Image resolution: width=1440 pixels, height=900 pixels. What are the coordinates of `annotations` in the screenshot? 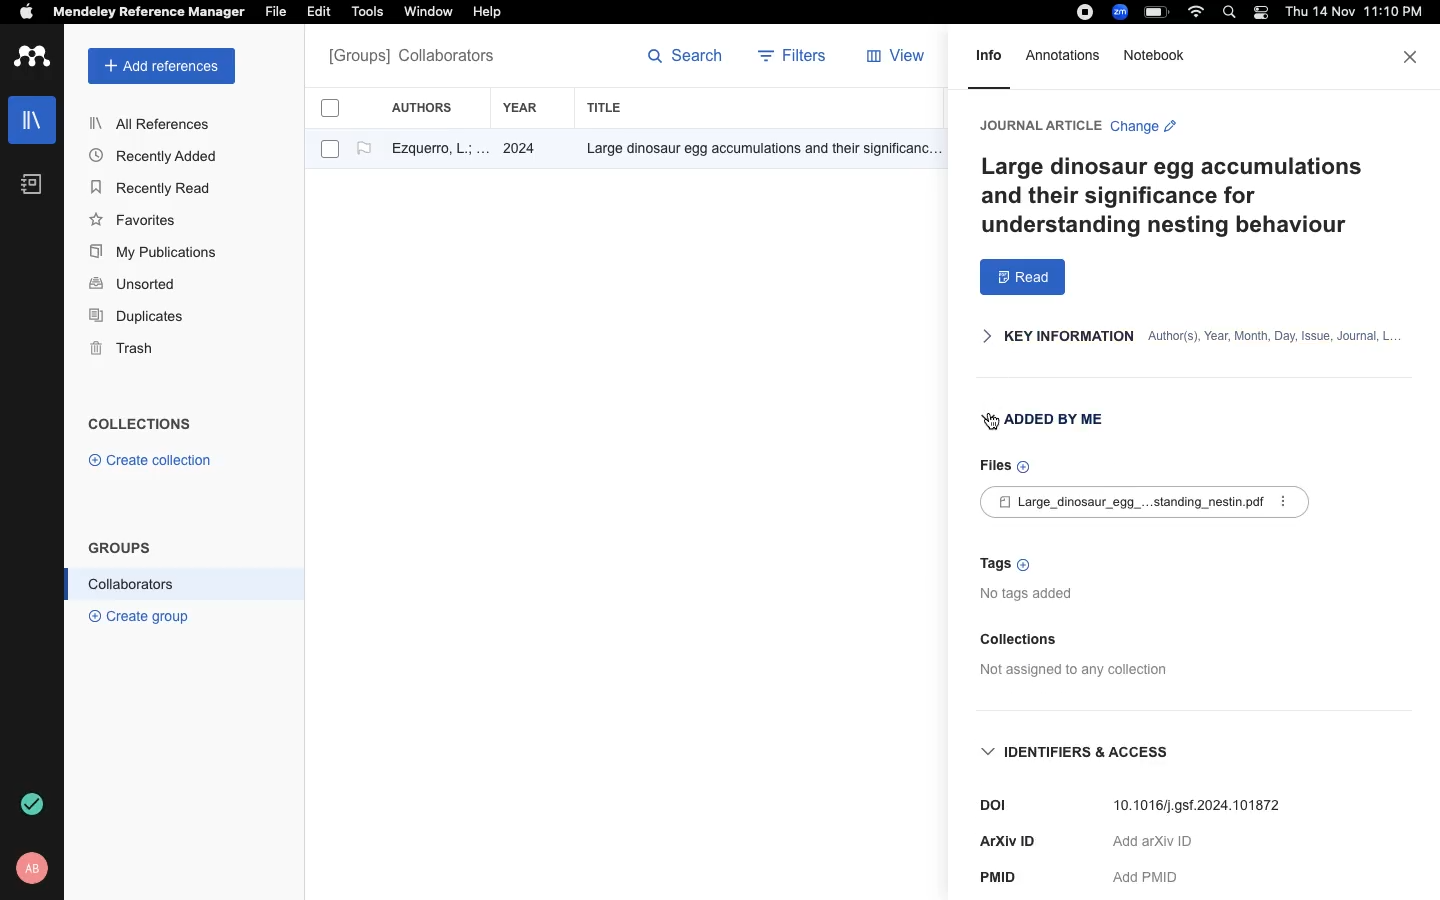 It's located at (1067, 55).